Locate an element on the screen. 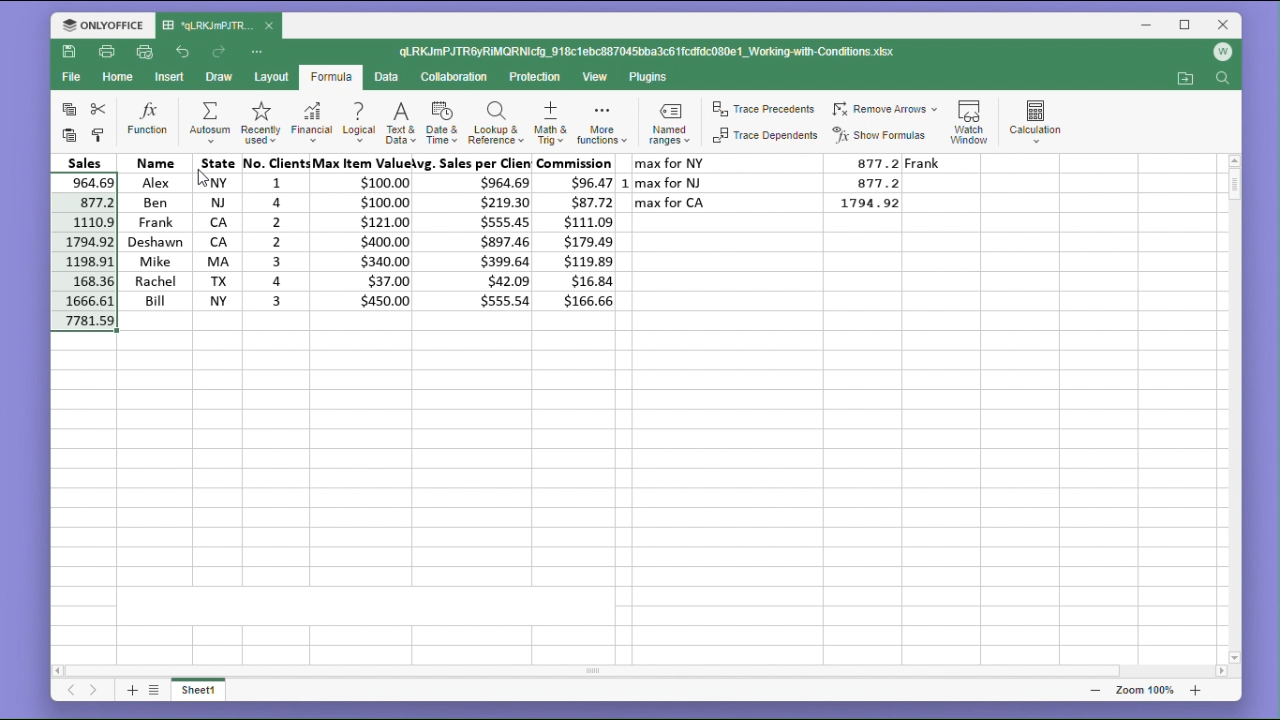 This screenshot has width=1280, height=720. find is located at coordinates (1225, 80).